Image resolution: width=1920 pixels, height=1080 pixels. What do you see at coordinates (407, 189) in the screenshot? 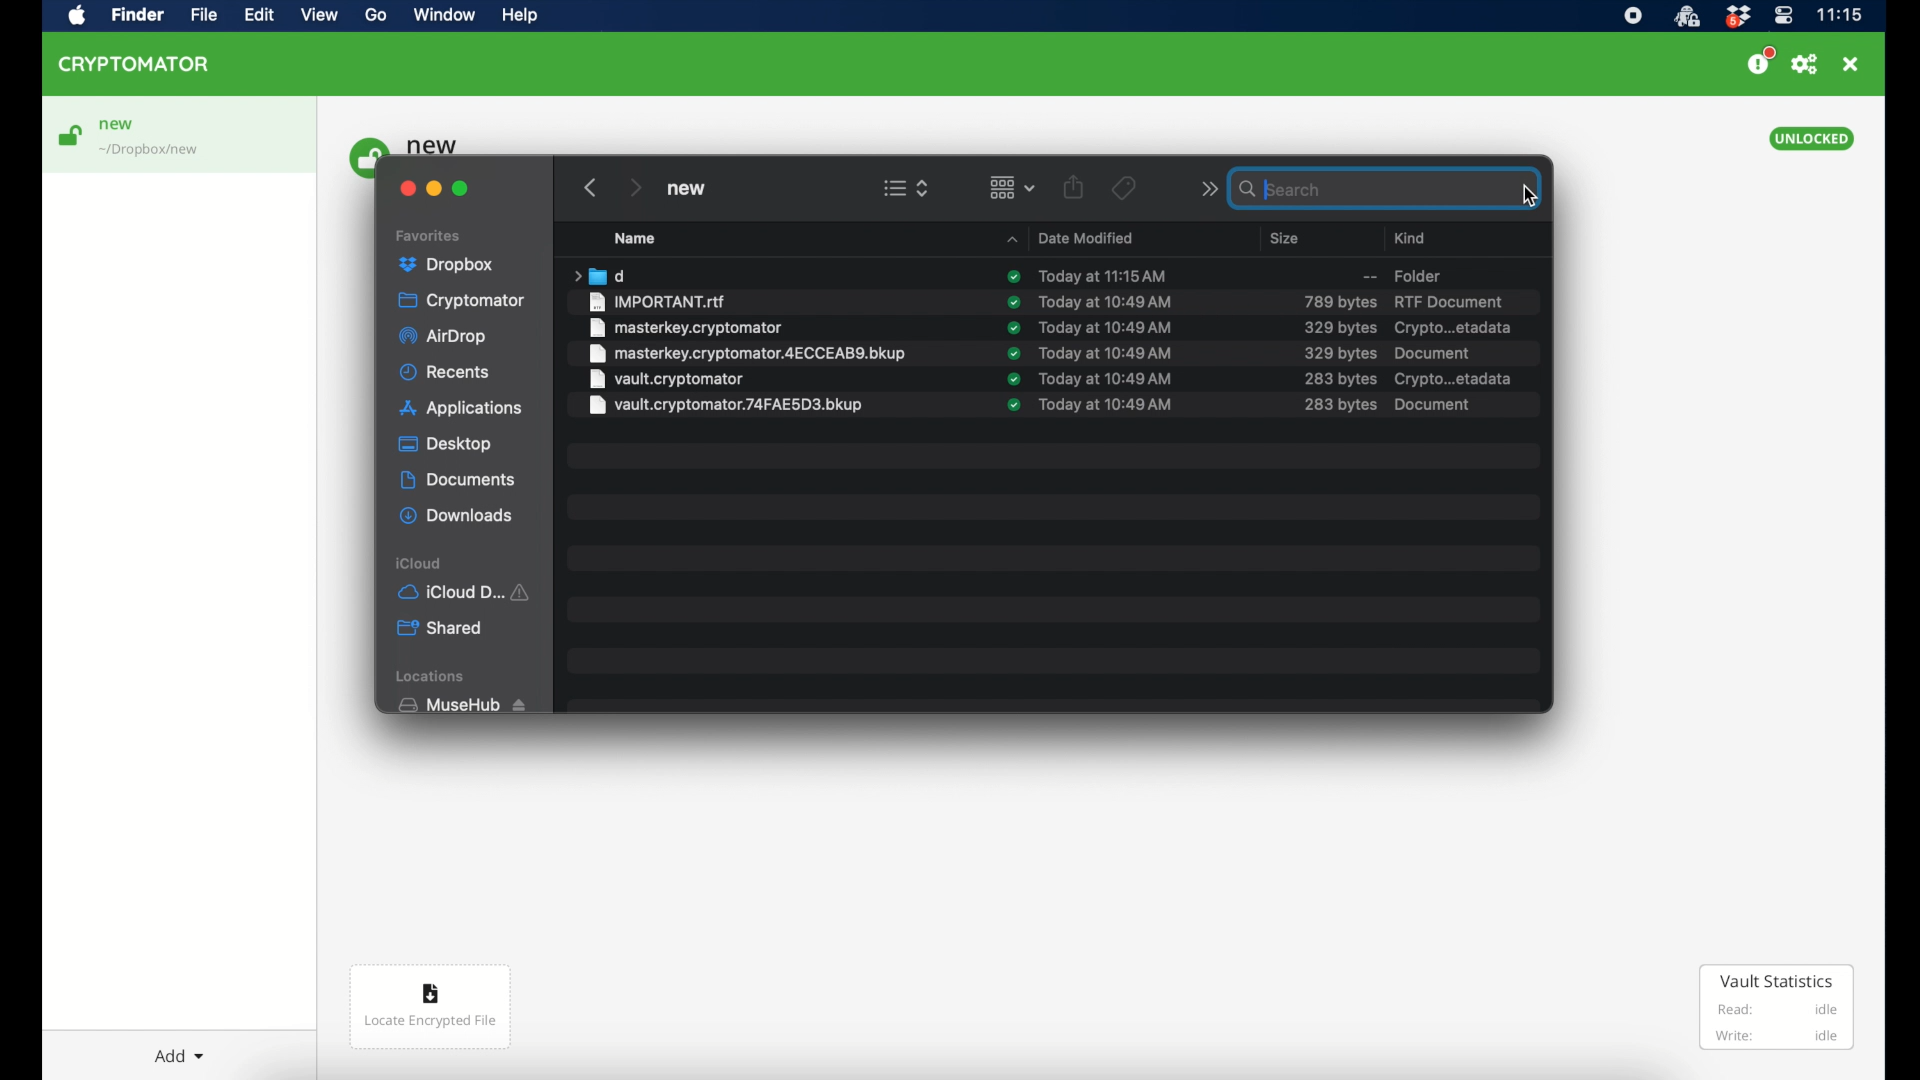
I see `close` at bounding box center [407, 189].